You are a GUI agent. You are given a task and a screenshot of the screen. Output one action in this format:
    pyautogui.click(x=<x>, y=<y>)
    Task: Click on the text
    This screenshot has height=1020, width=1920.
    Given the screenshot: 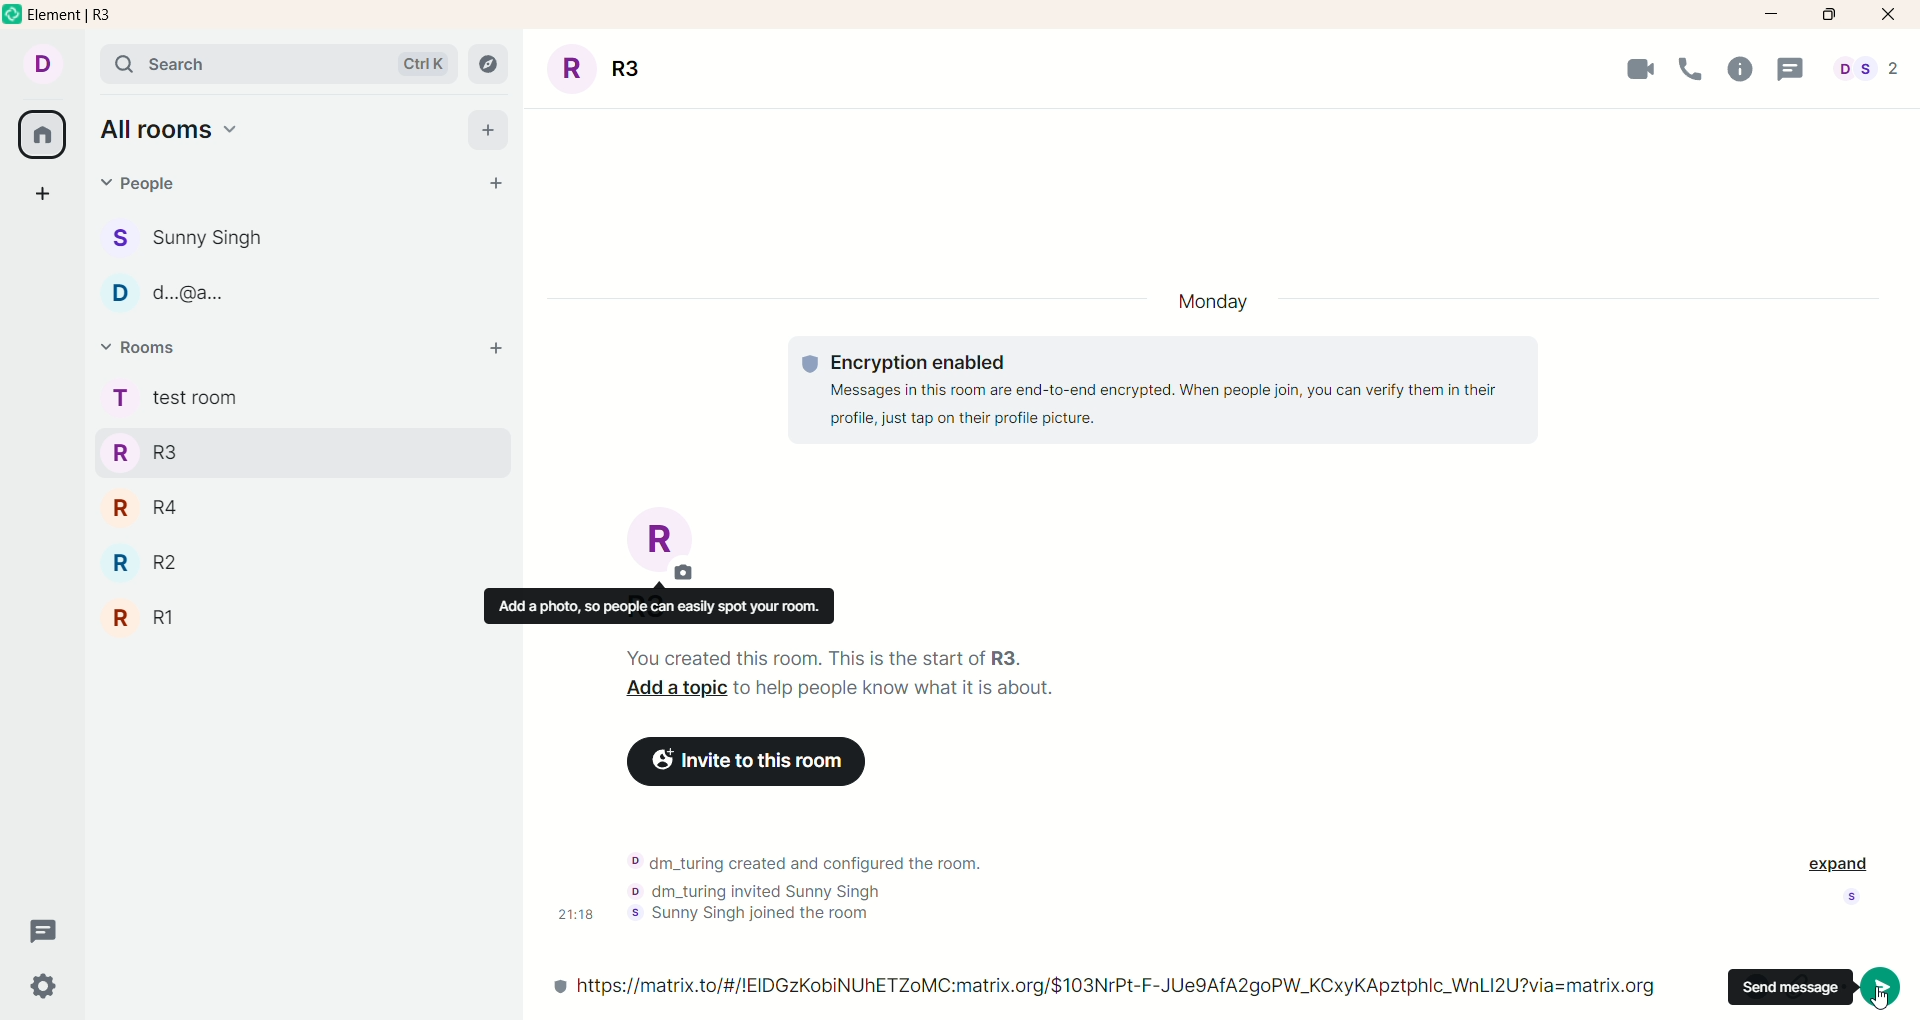 What is the action you would take?
    pyautogui.click(x=844, y=678)
    